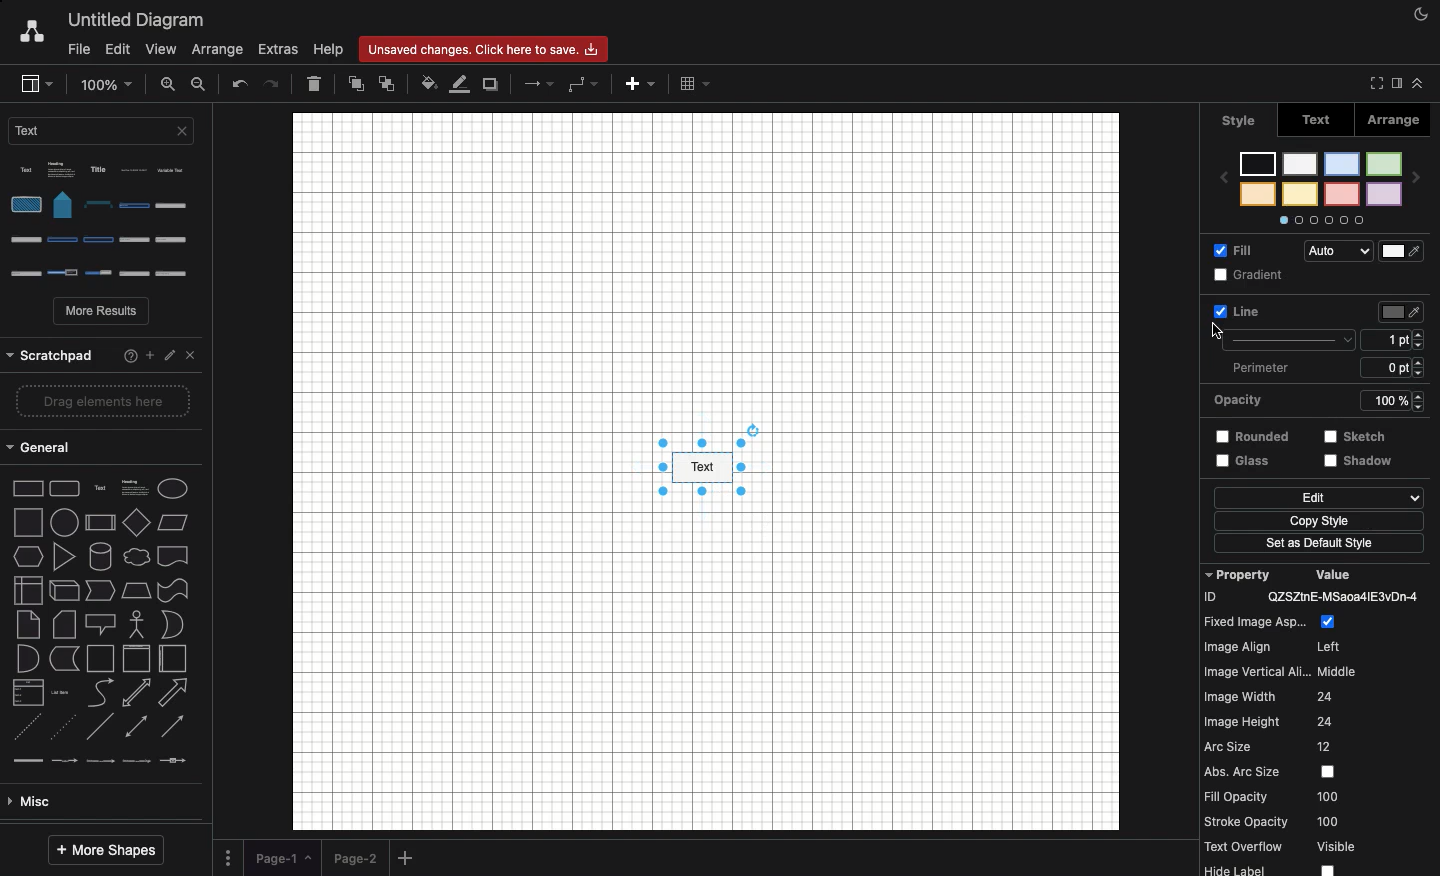 This screenshot has width=1440, height=876. I want to click on Fill color, so click(429, 85).